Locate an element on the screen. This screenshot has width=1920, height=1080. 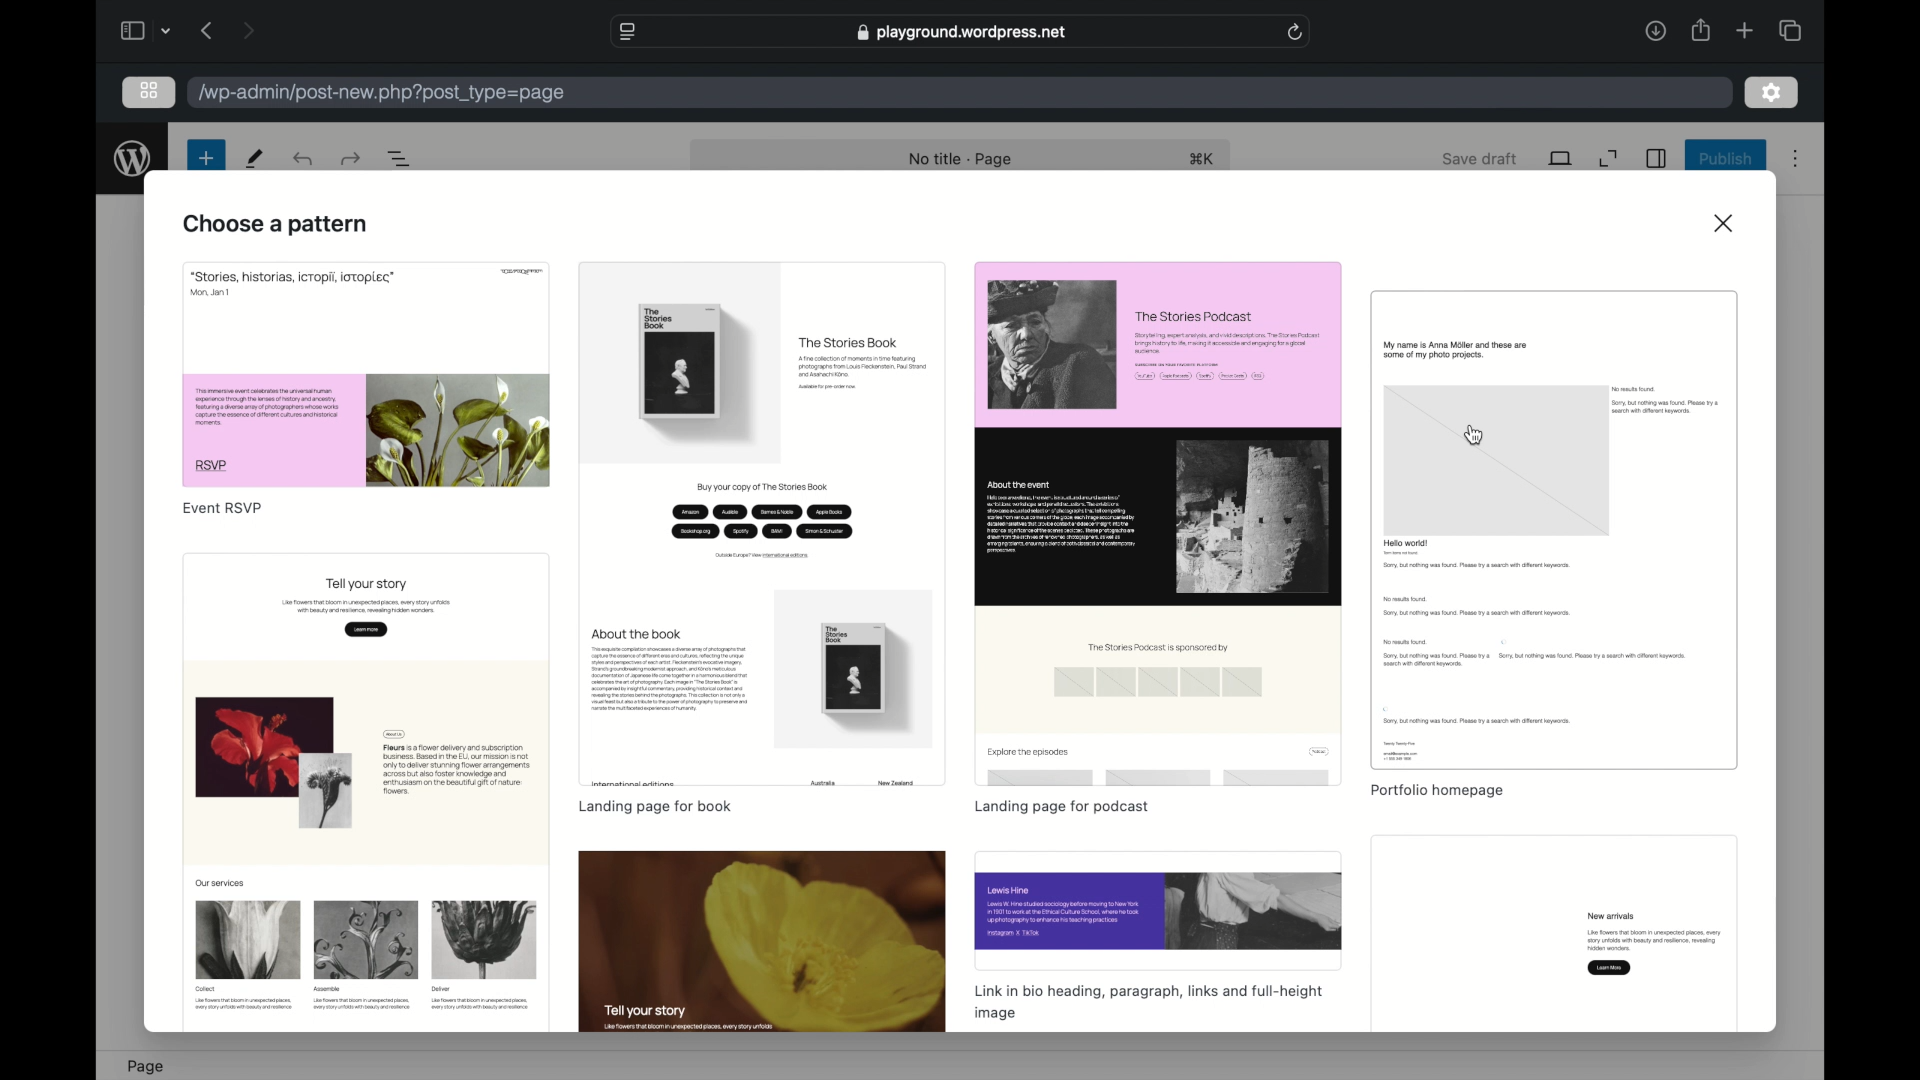
new is located at coordinates (254, 158).